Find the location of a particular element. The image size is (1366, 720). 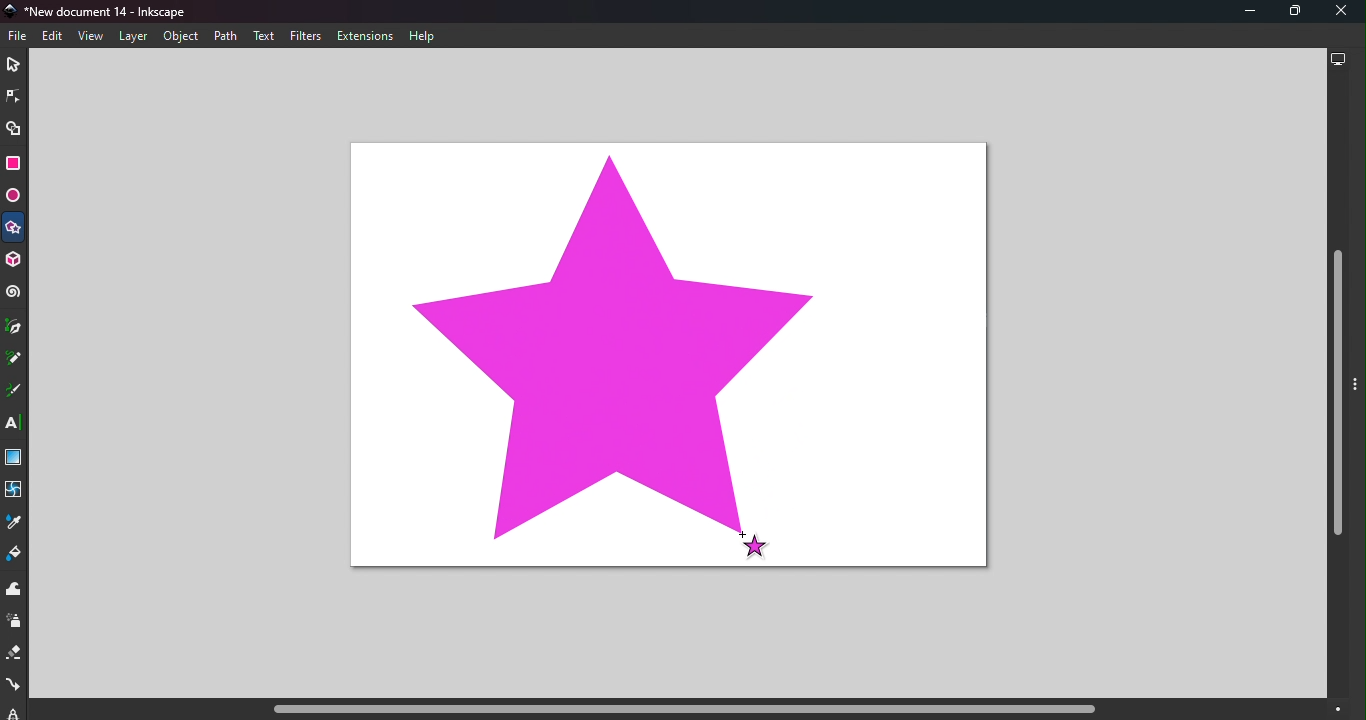

Node tool is located at coordinates (12, 96).